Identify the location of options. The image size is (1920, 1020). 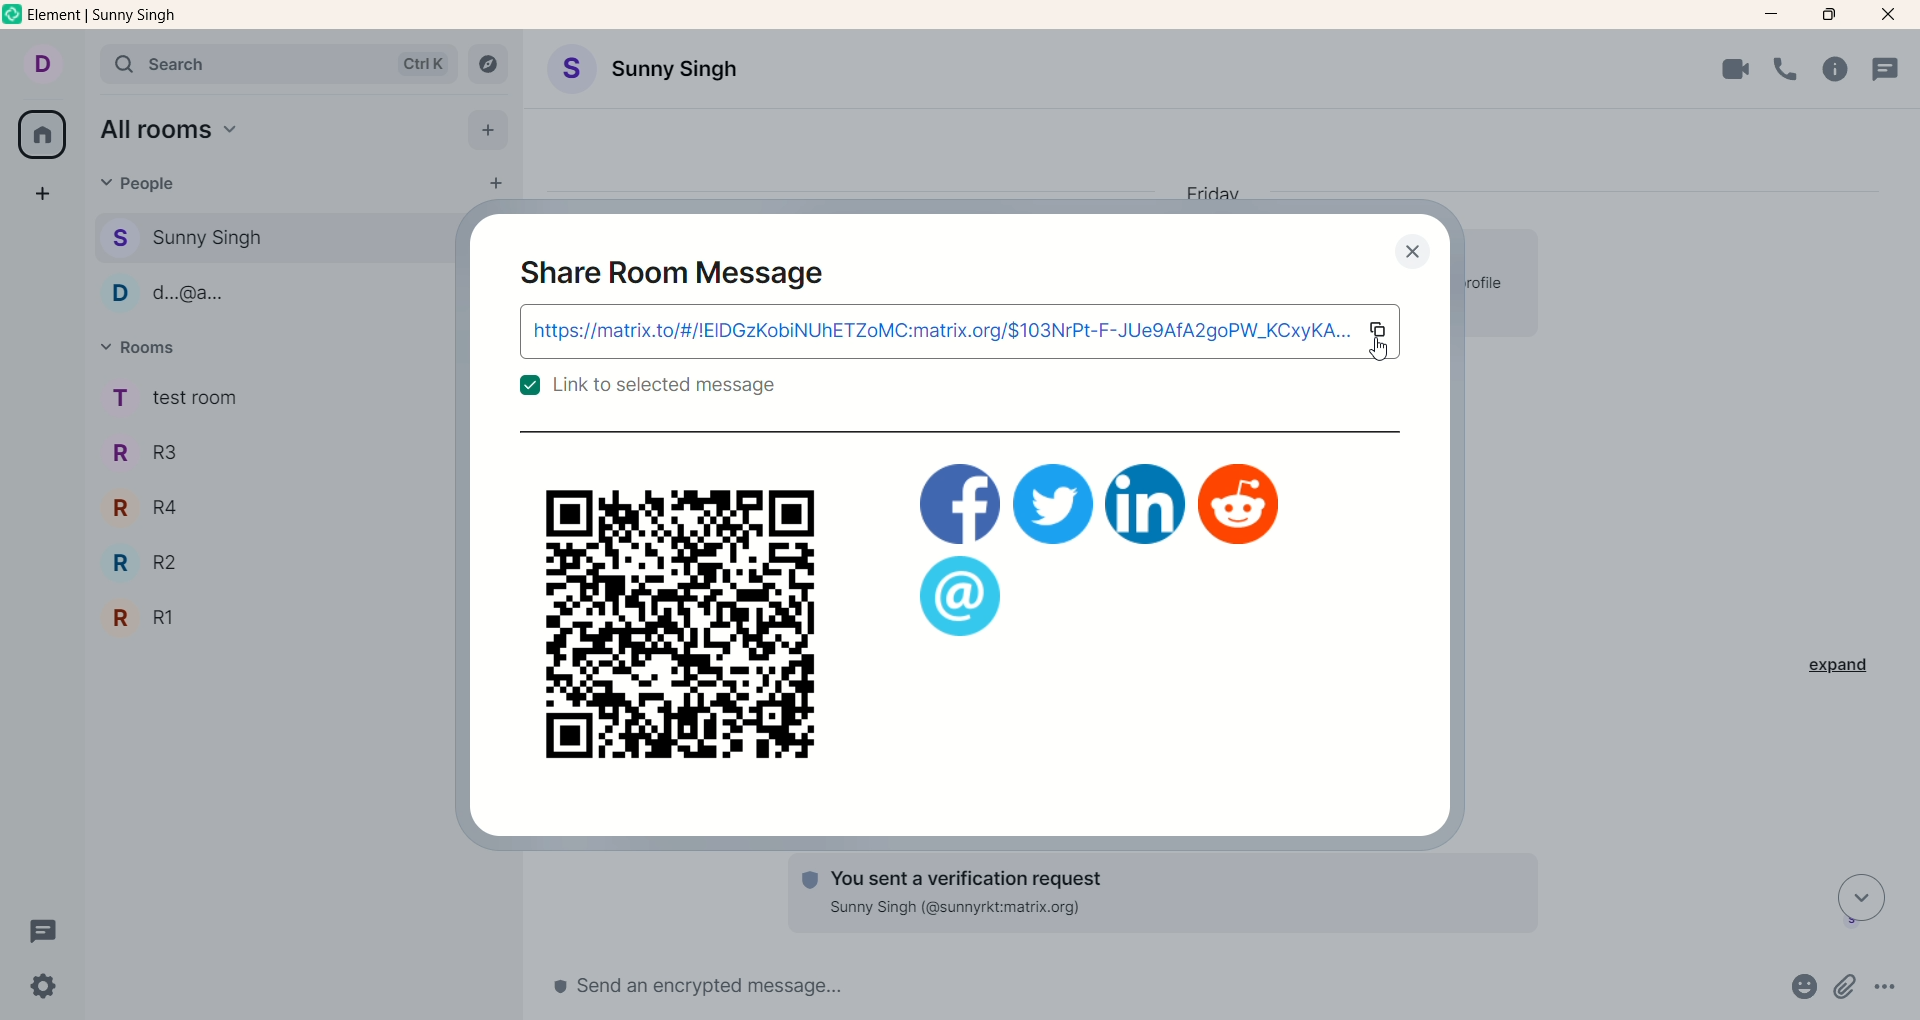
(1888, 987).